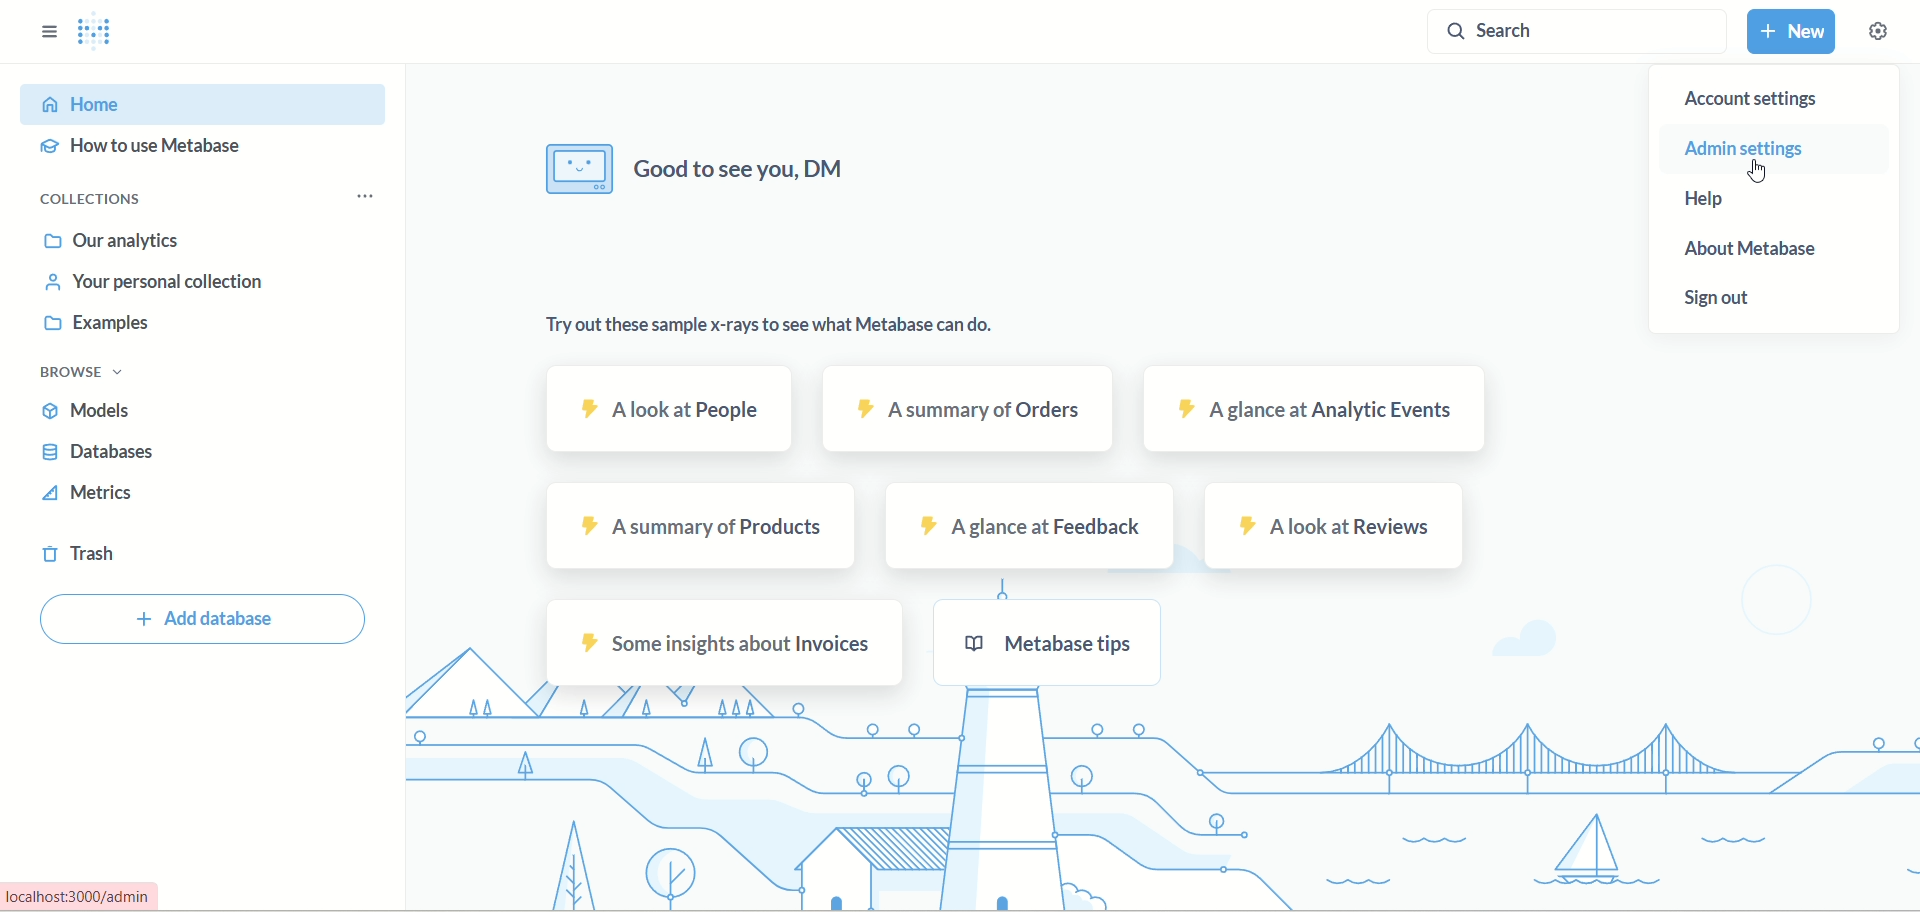  What do you see at coordinates (1057, 646) in the screenshot?
I see `metabase tips` at bounding box center [1057, 646].